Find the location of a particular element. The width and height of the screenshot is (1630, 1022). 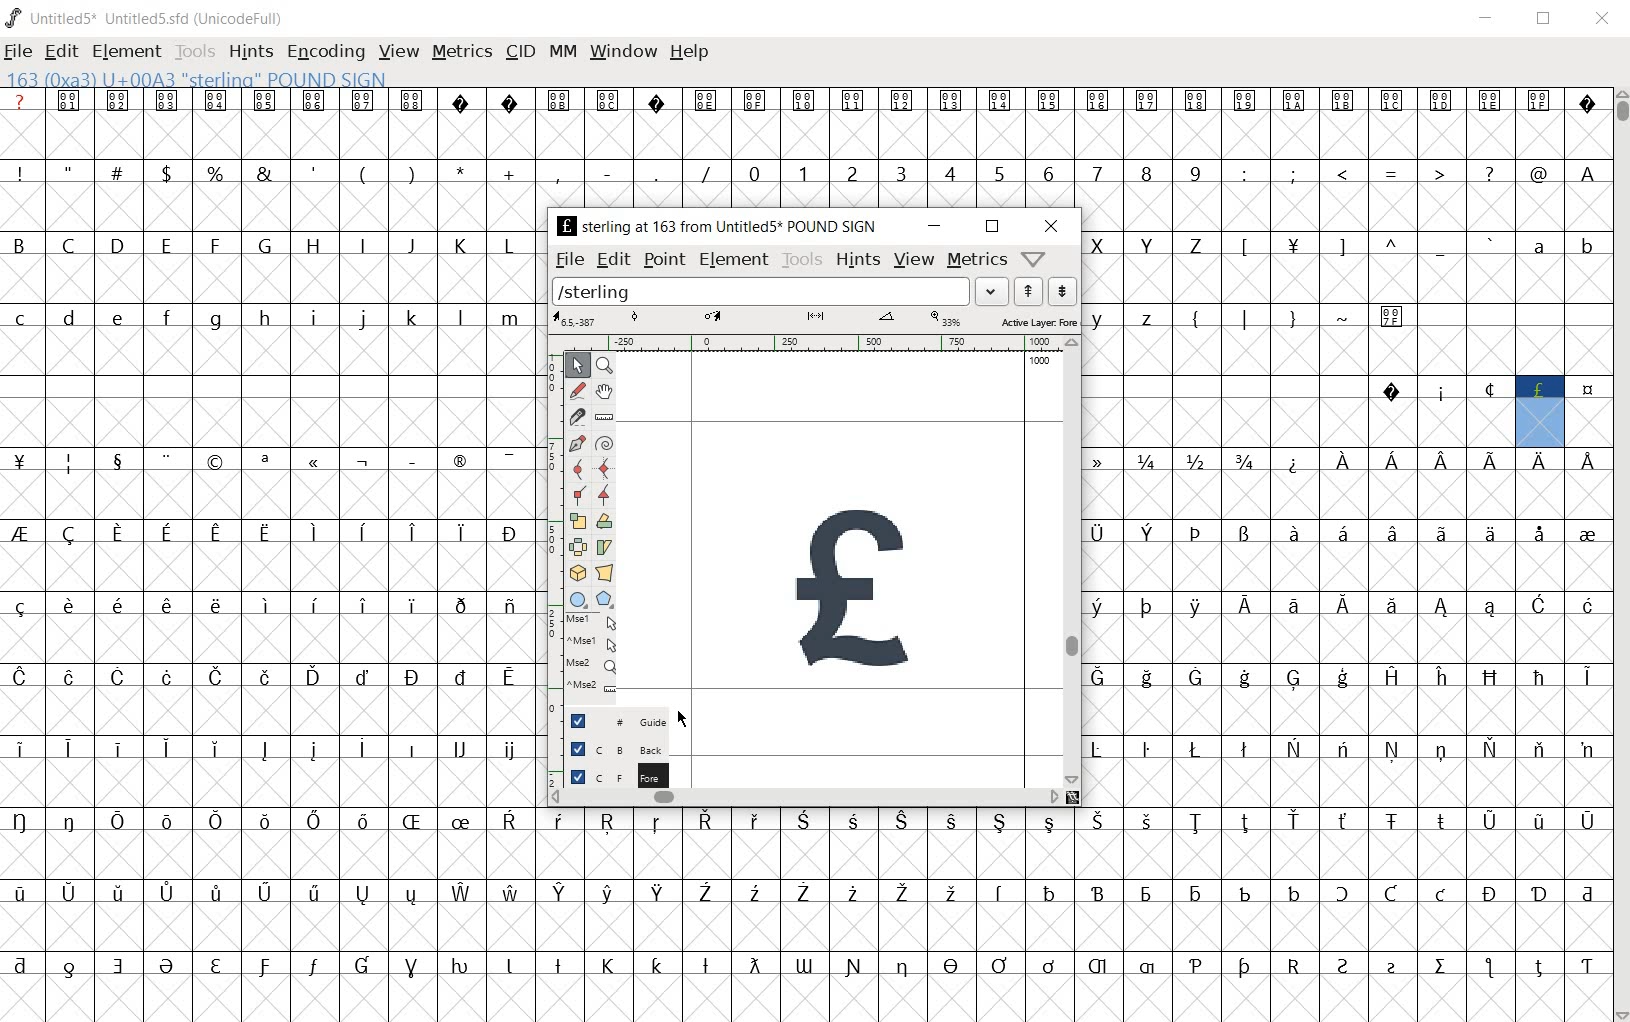

Symbol is located at coordinates (1440, 101).